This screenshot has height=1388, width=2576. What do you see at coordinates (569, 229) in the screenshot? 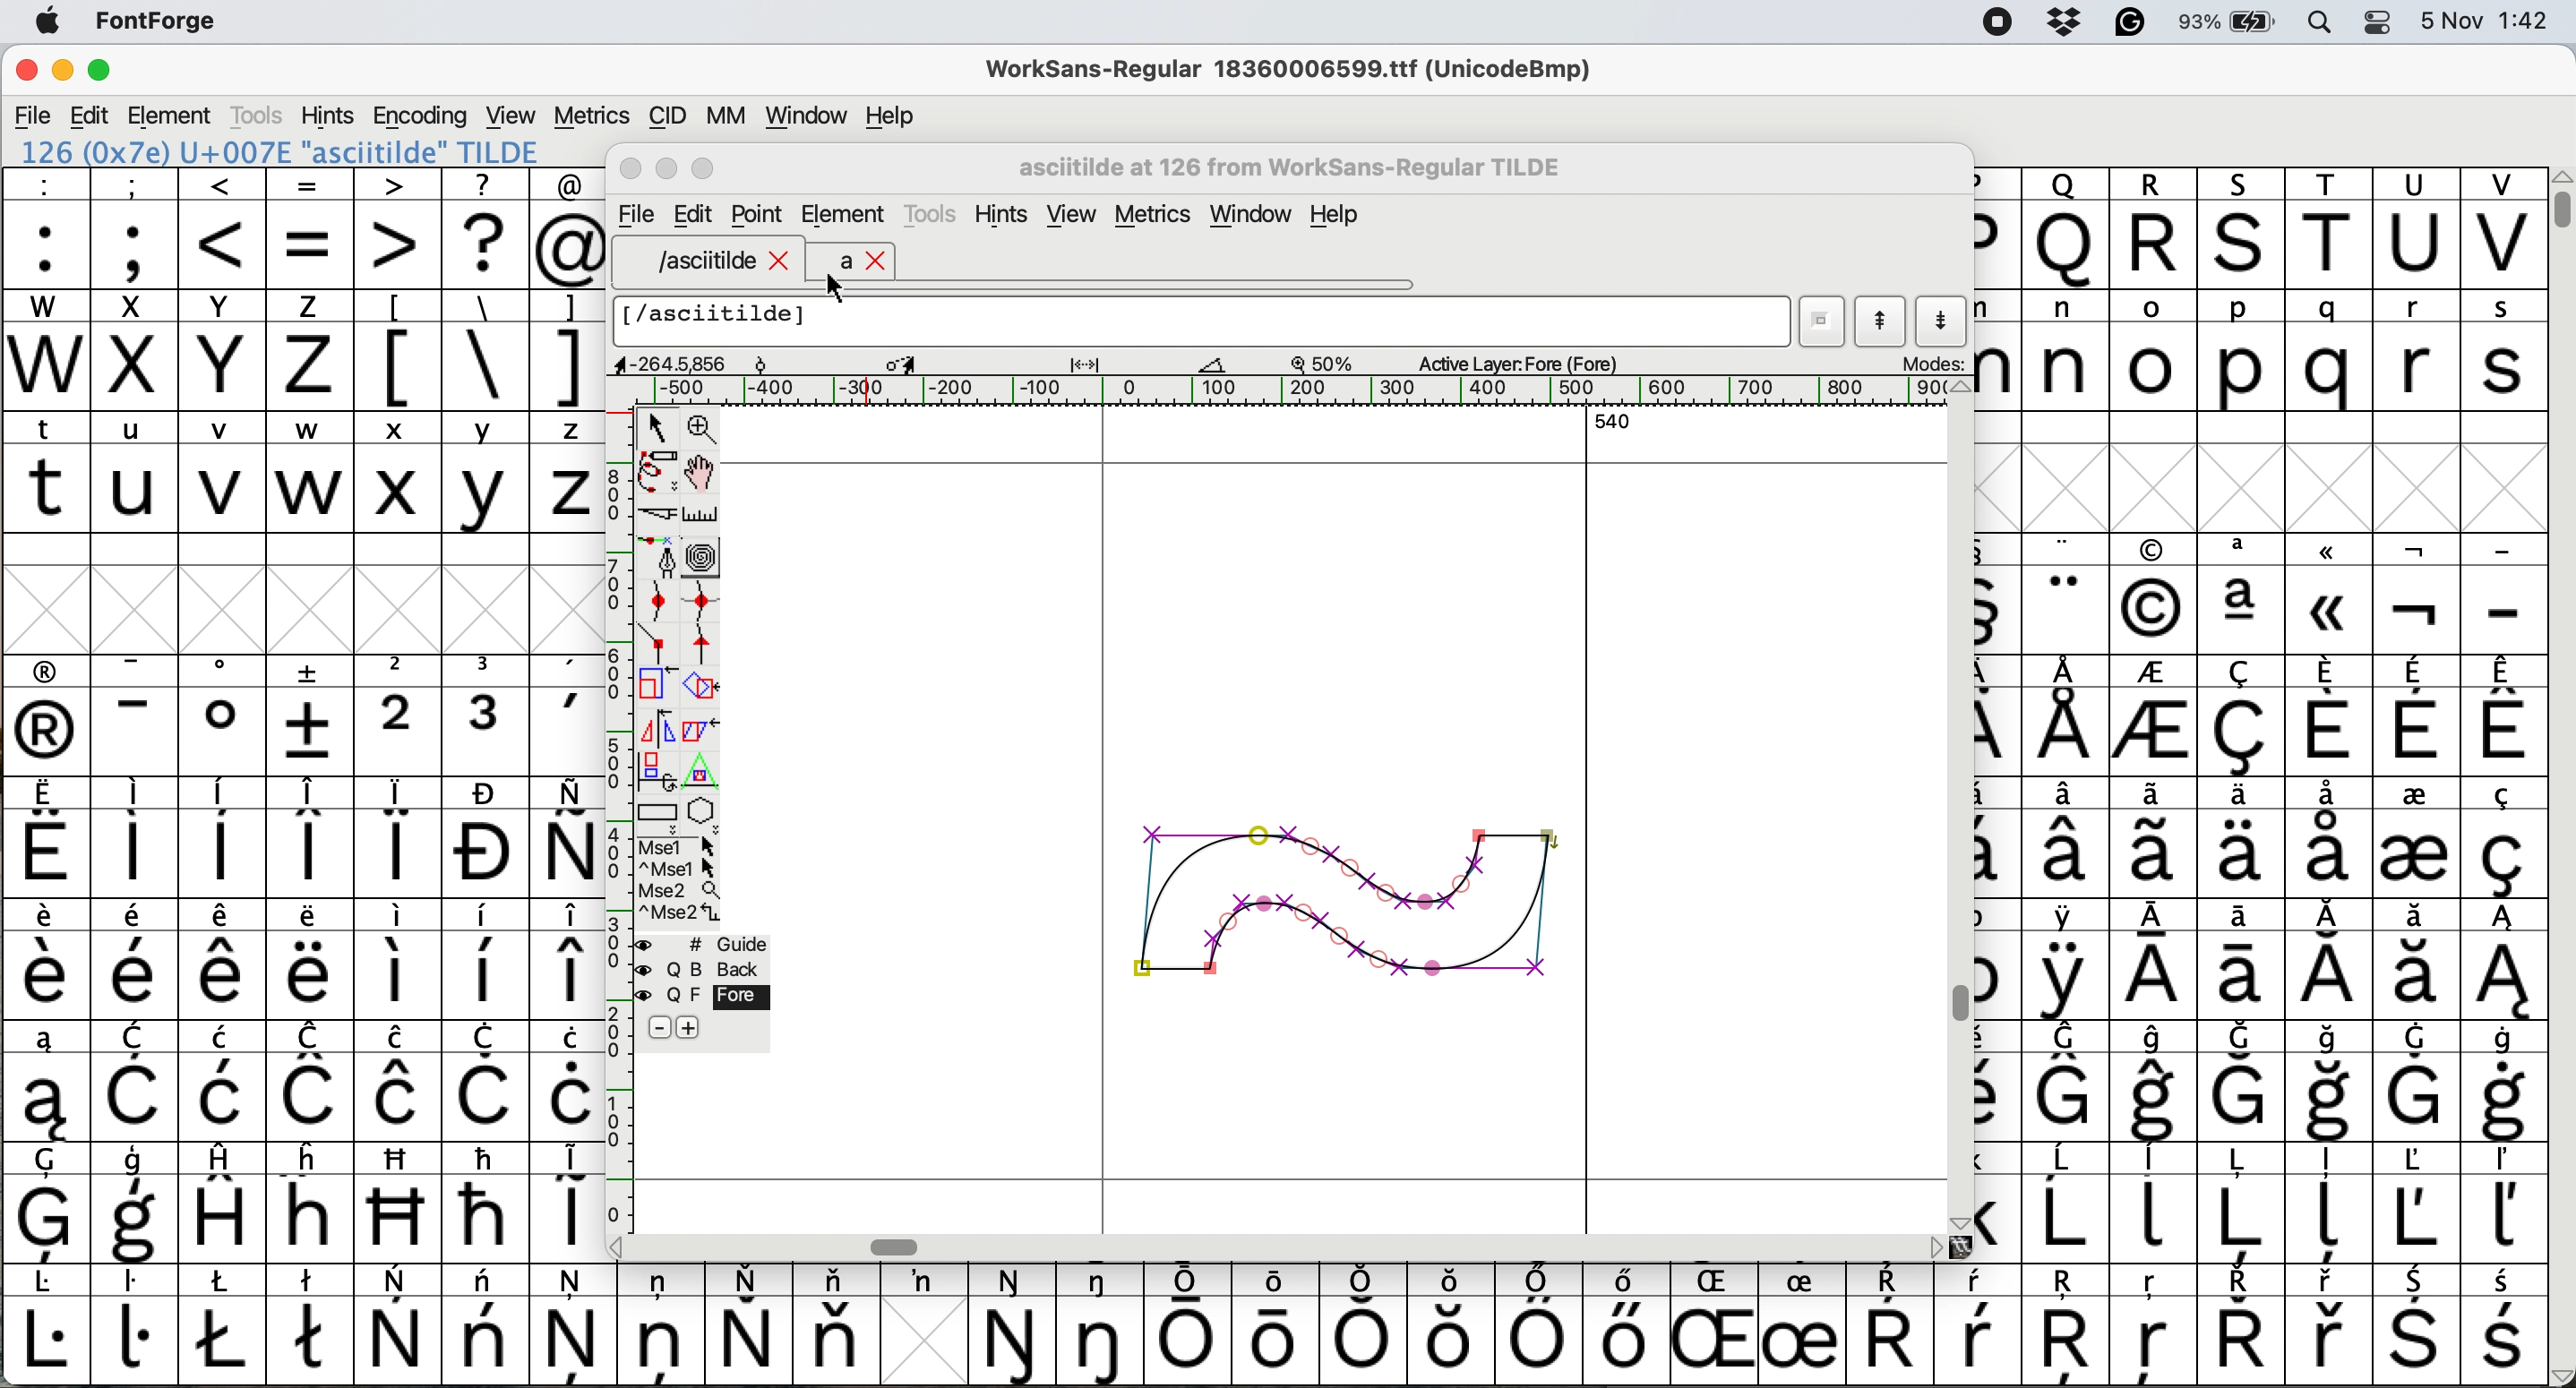
I see `@` at bounding box center [569, 229].